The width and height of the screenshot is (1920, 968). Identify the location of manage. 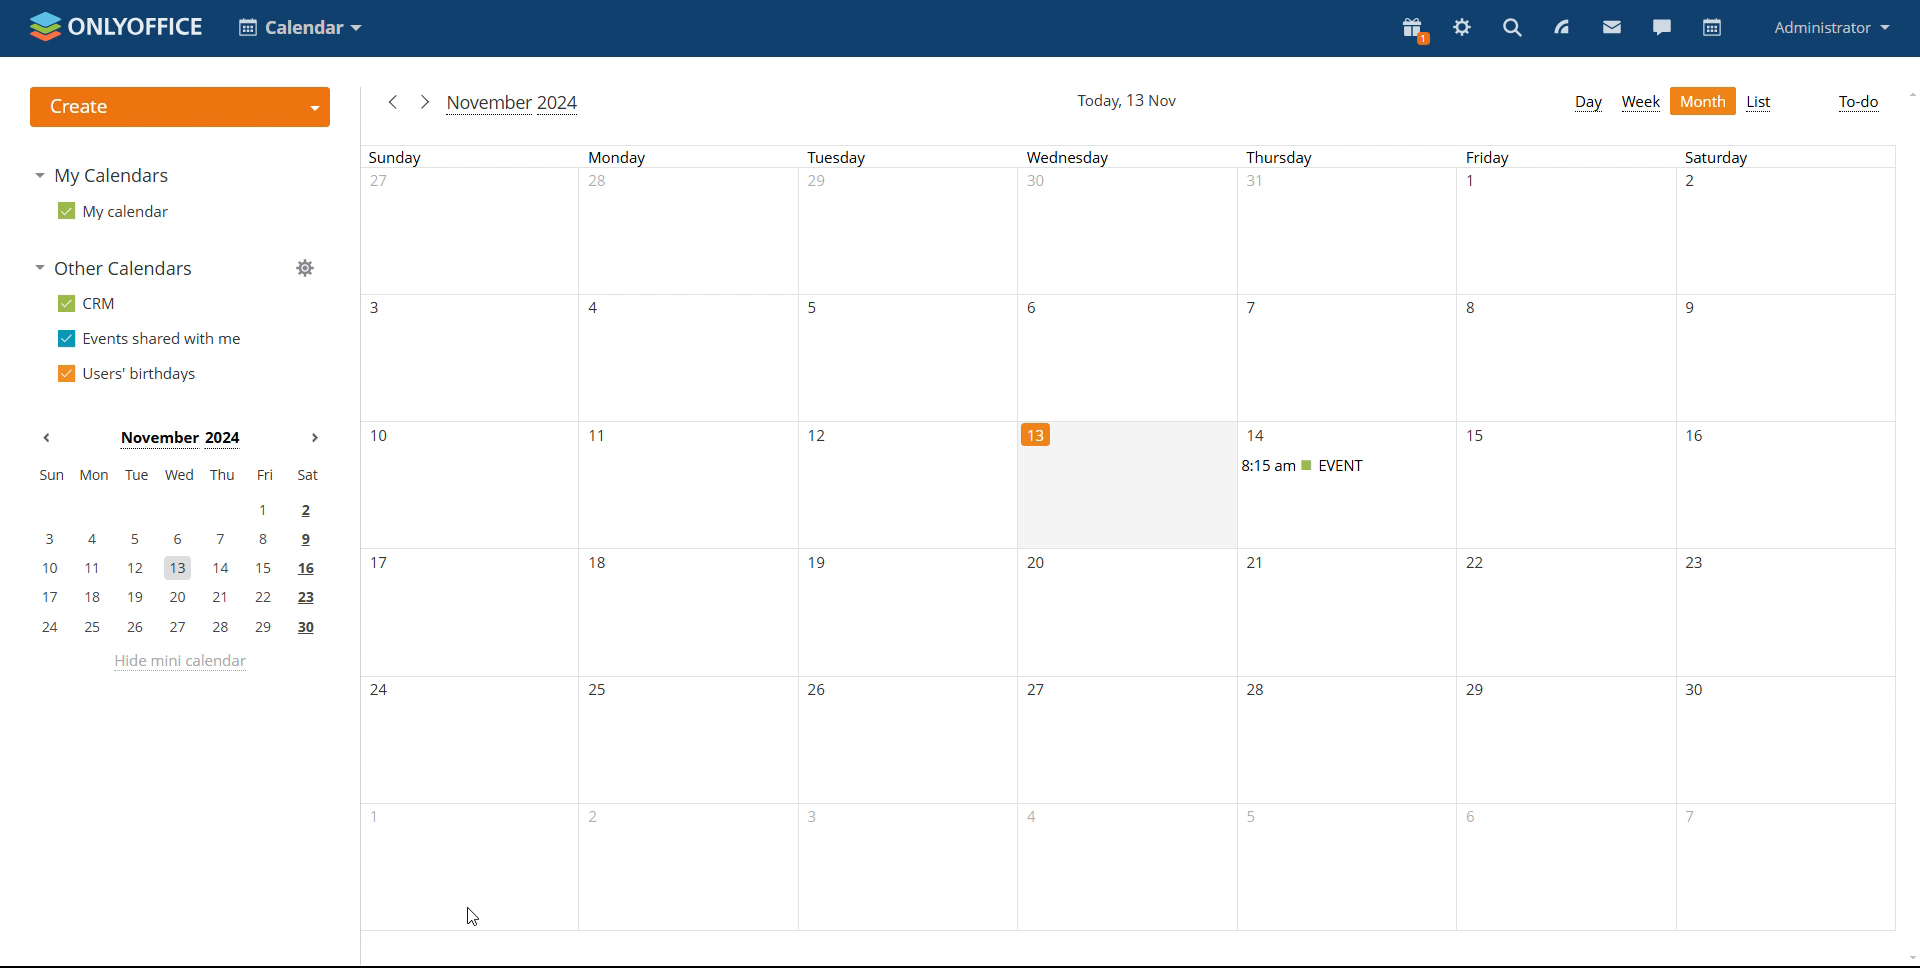
(304, 269).